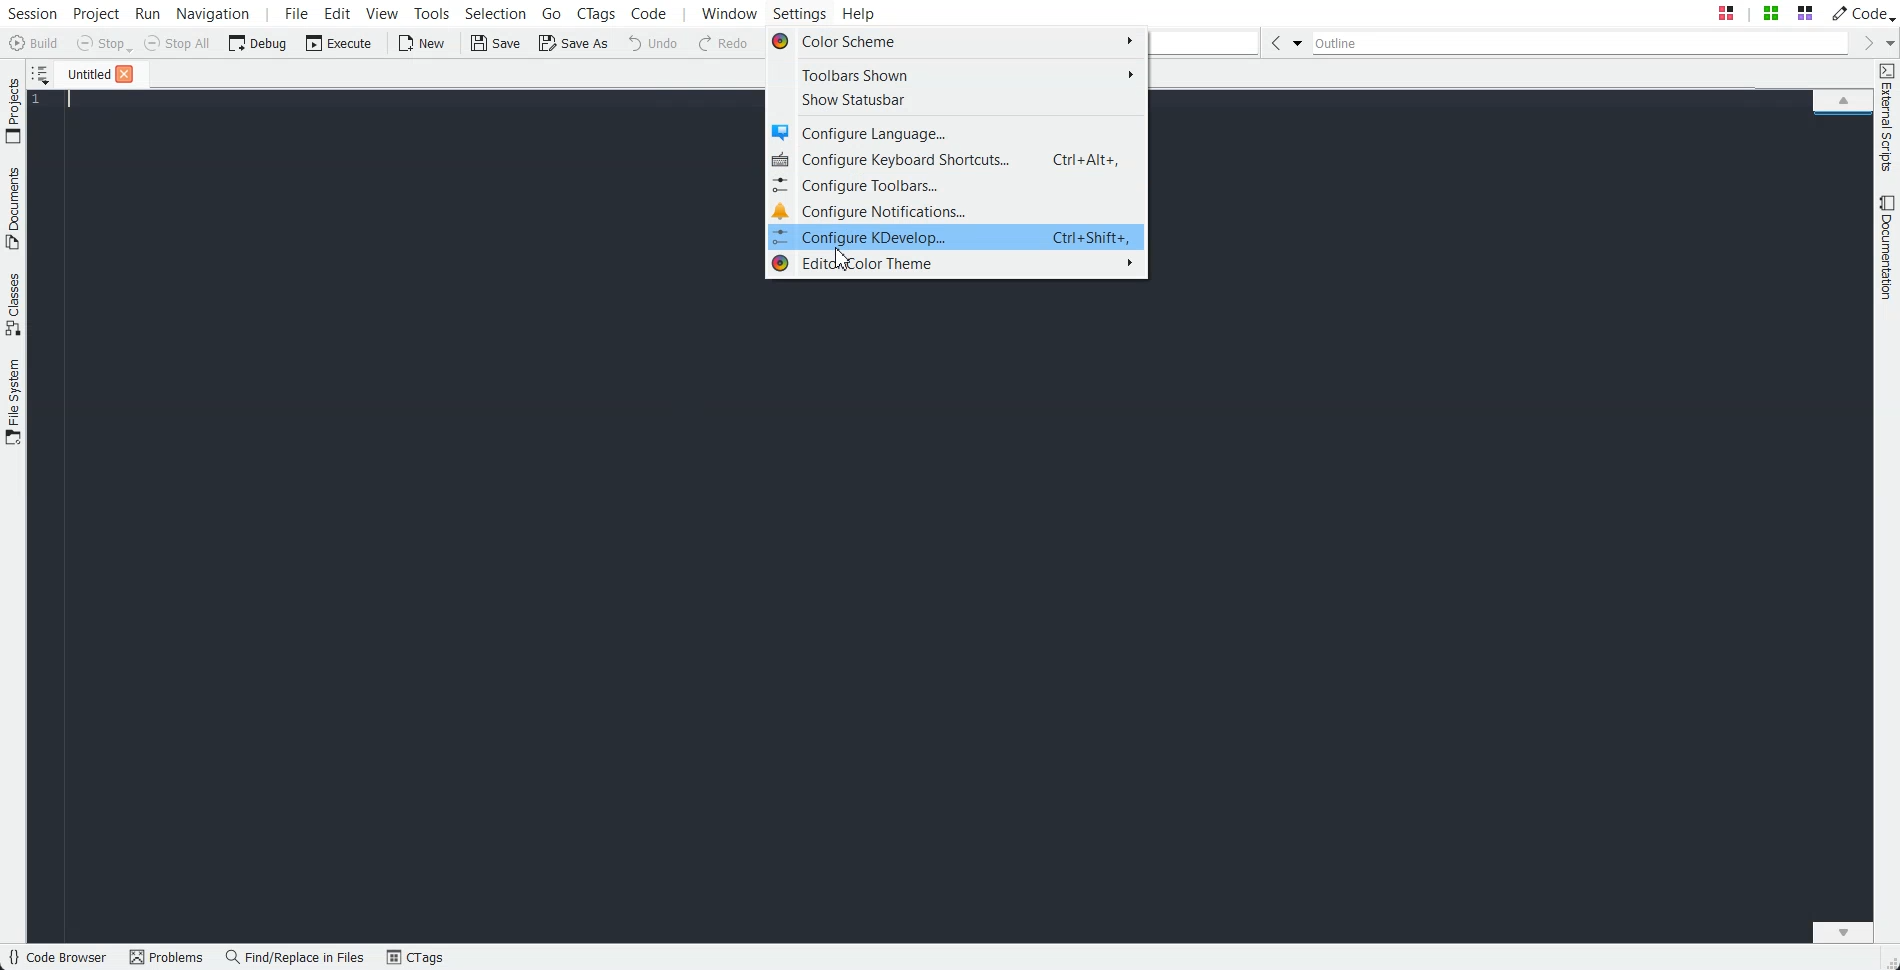 The image size is (1900, 970). What do you see at coordinates (1842, 117) in the screenshot?
I see `File Overview` at bounding box center [1842, 117].